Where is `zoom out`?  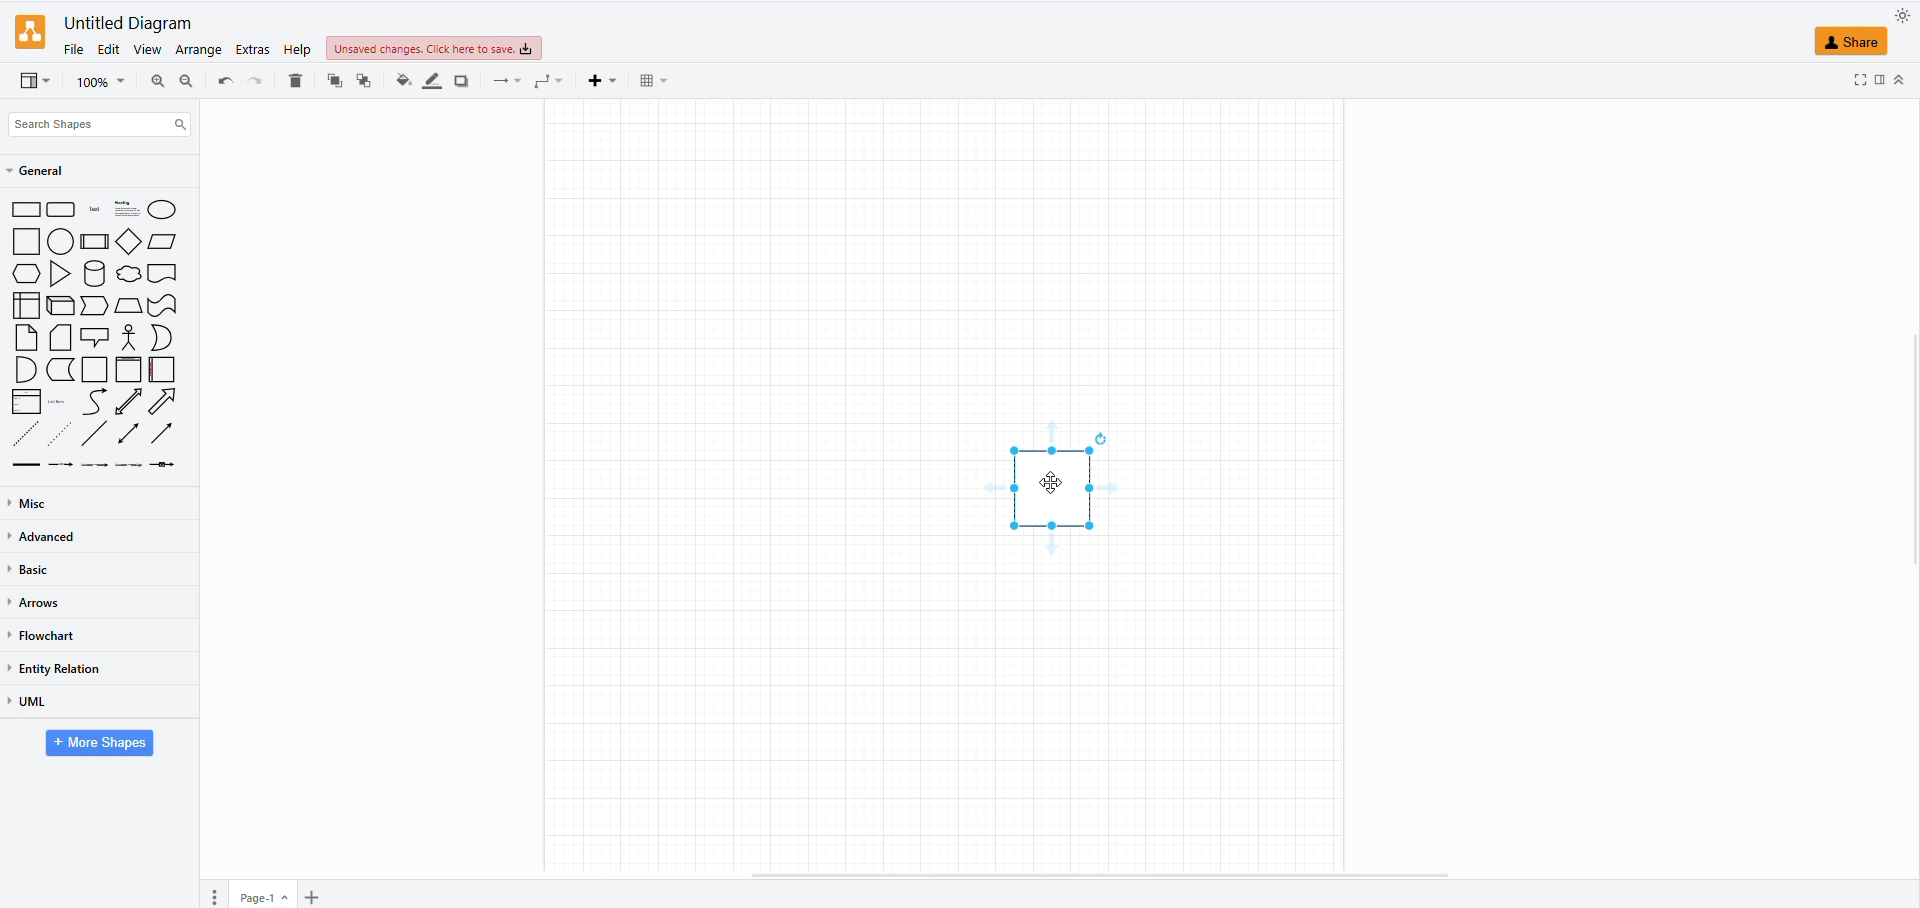 zoom out is located at coordinates (188, 77).